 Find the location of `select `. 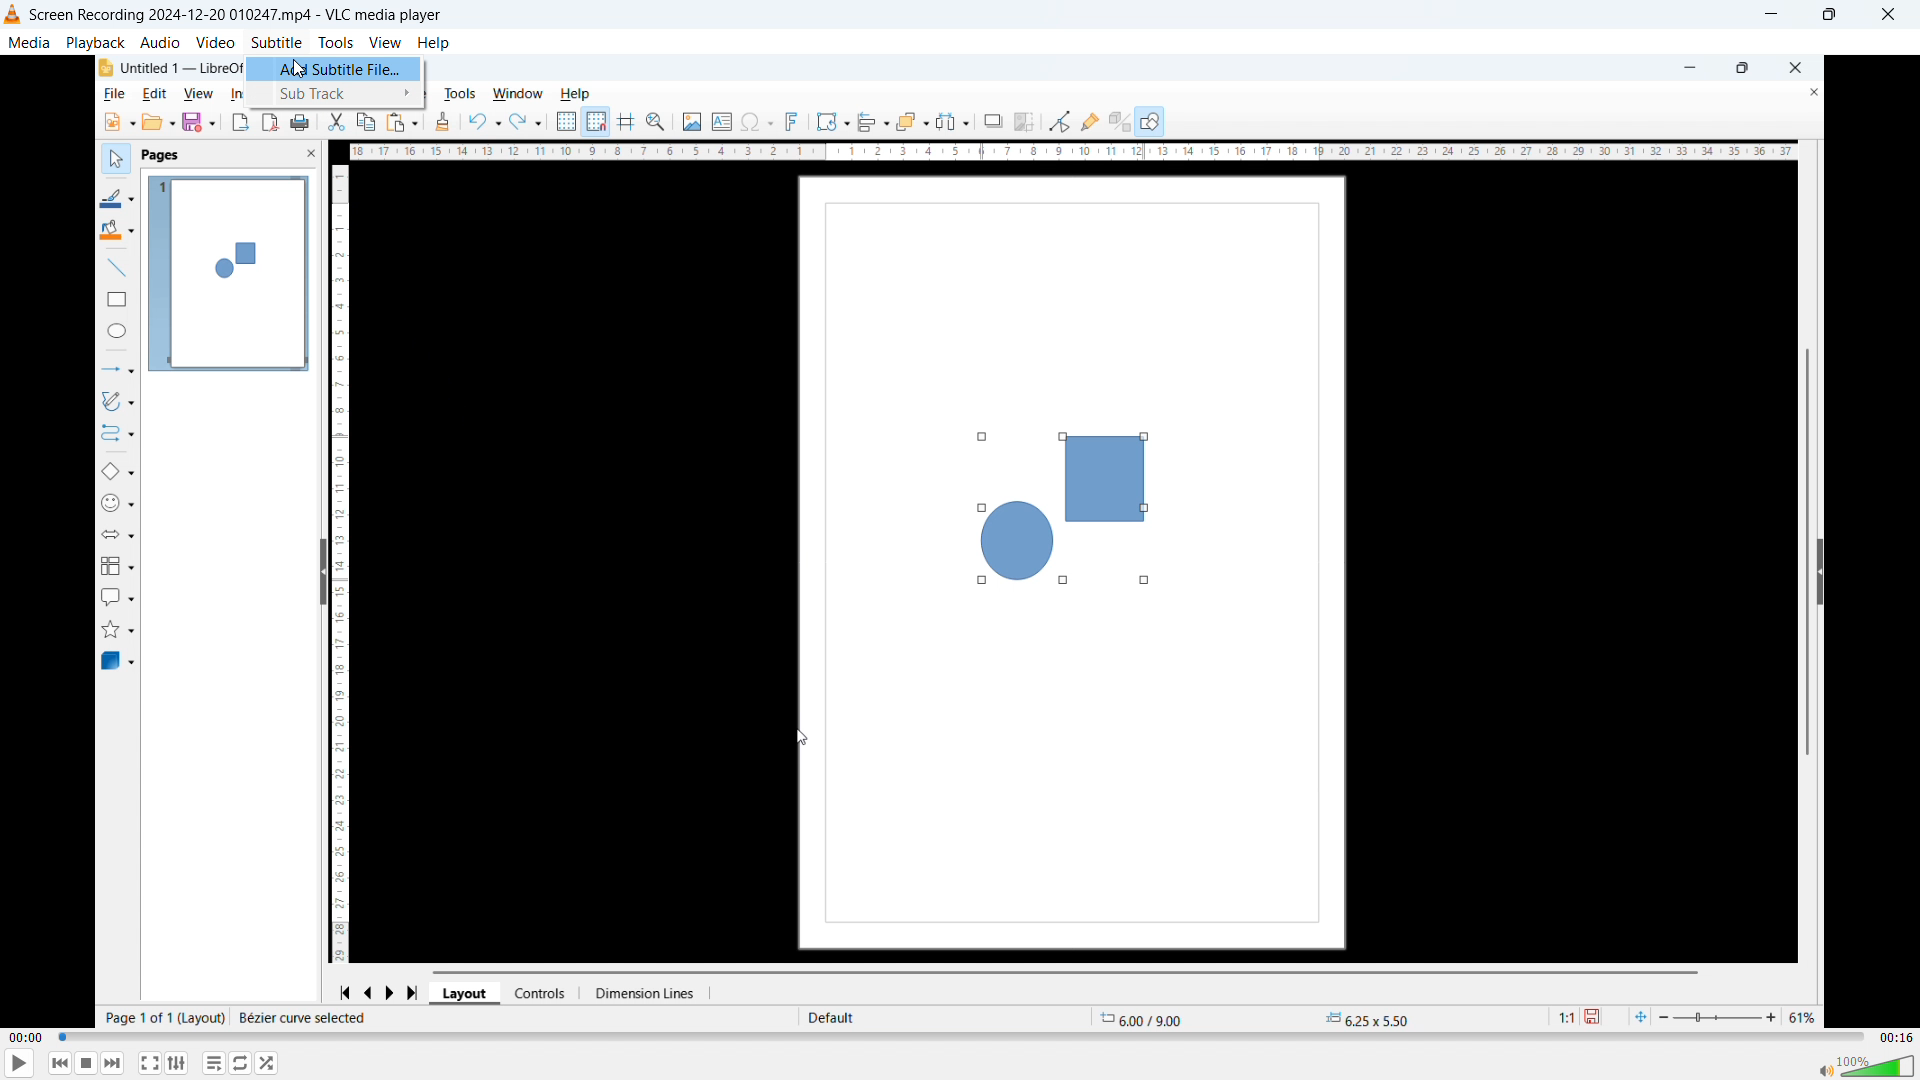

select  is located at coordinates (112, 157).